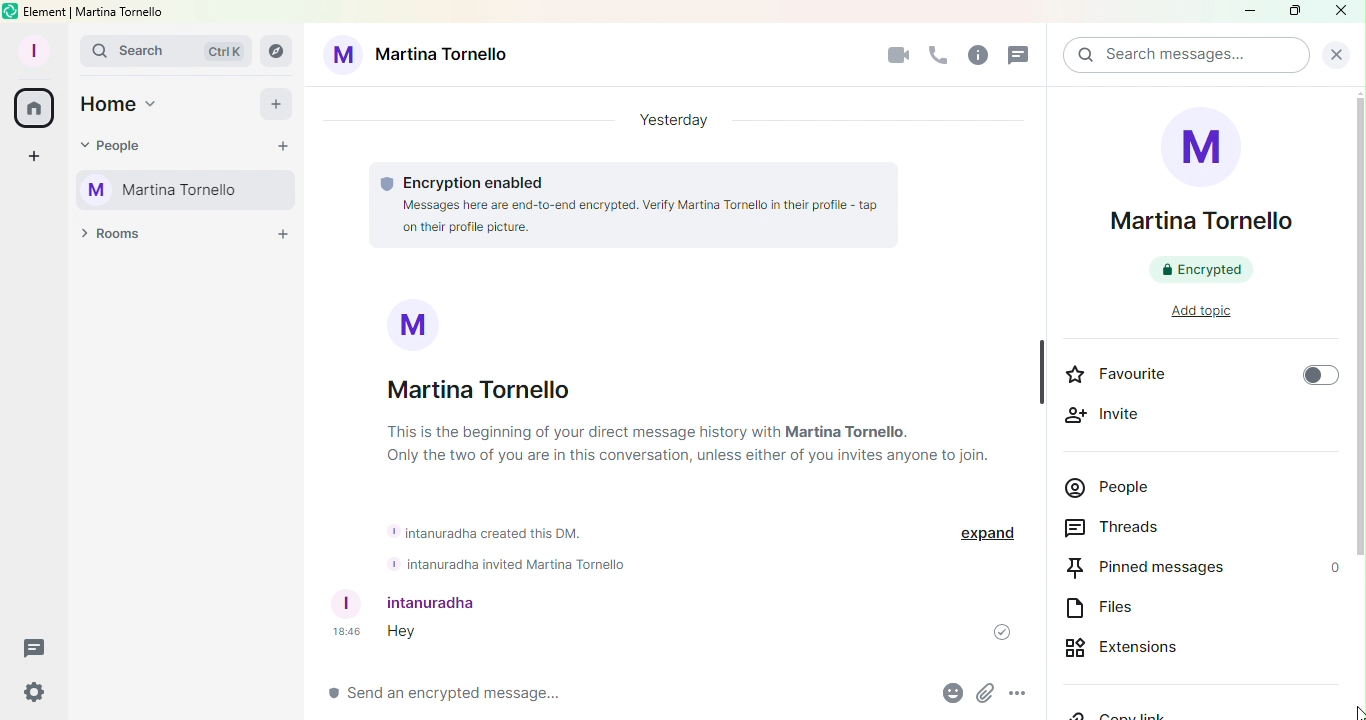 The height and width of the screenshot is (720, 1366). I want to click on Video Call, so click(897, 54).